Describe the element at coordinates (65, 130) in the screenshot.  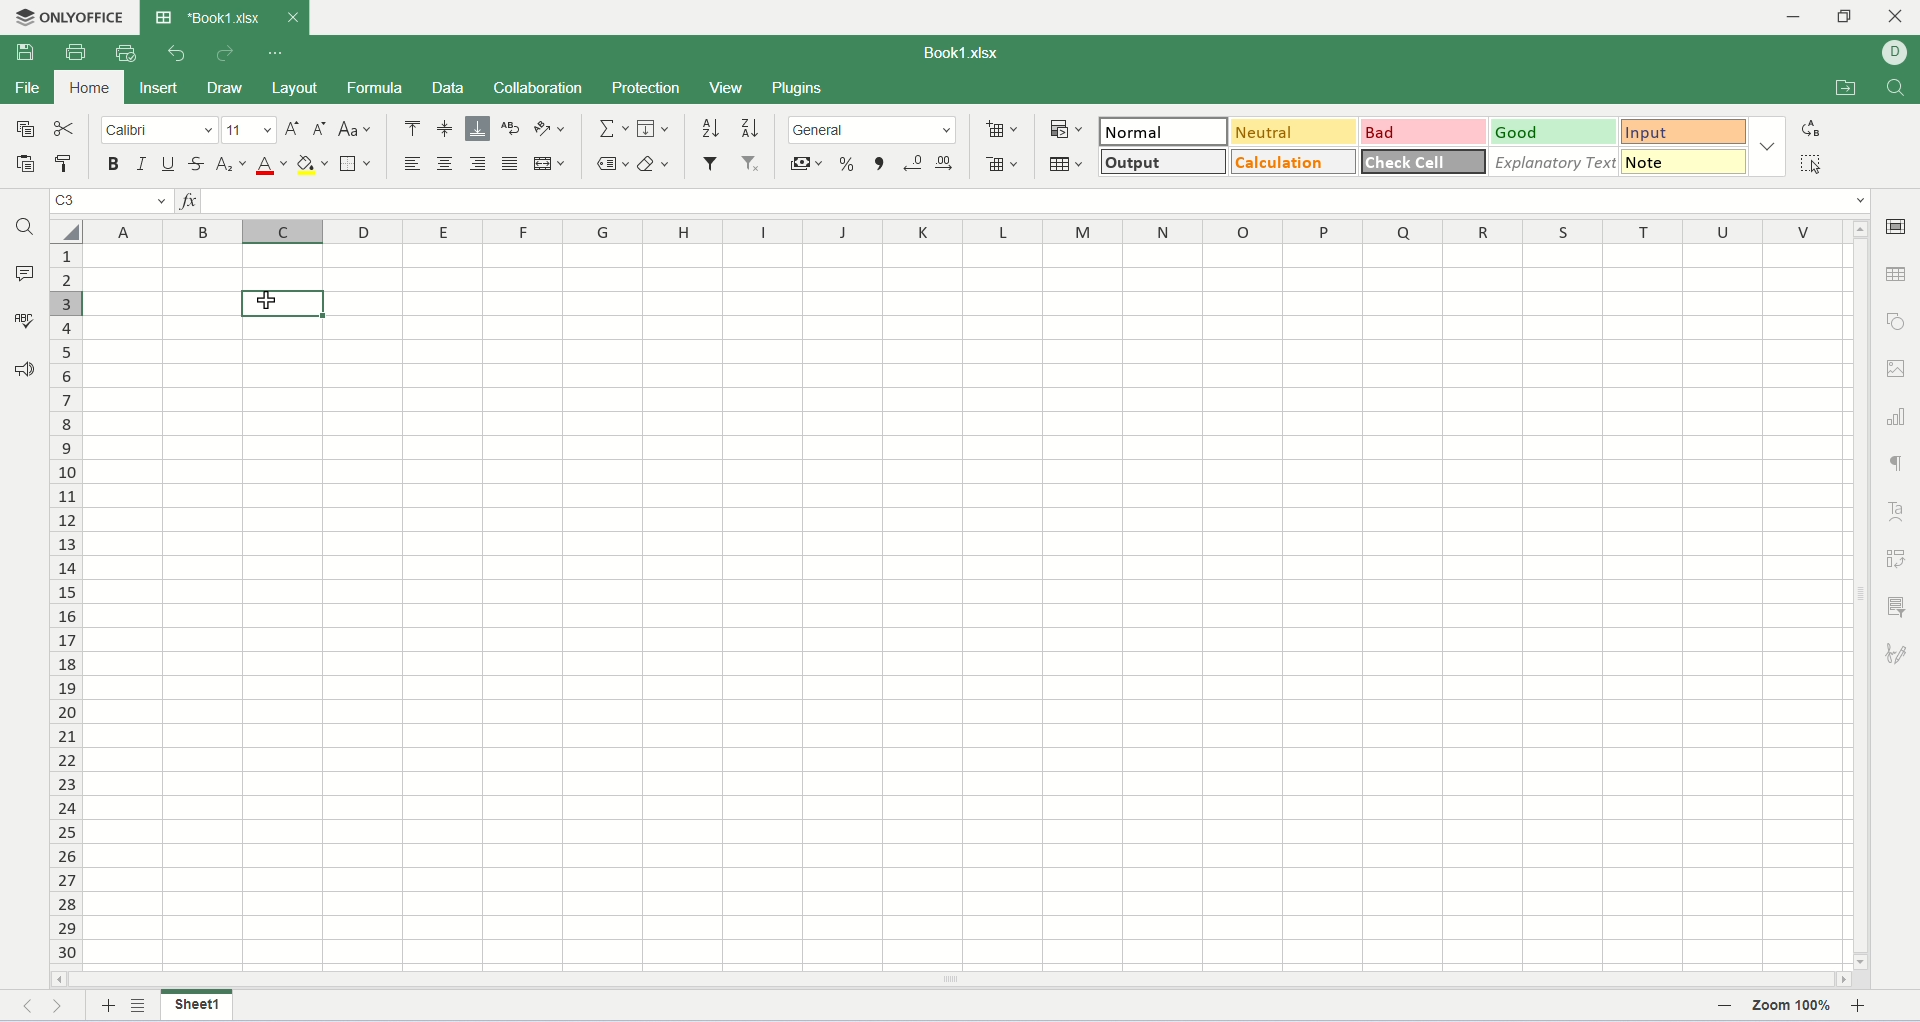
I see `cut` at that location.